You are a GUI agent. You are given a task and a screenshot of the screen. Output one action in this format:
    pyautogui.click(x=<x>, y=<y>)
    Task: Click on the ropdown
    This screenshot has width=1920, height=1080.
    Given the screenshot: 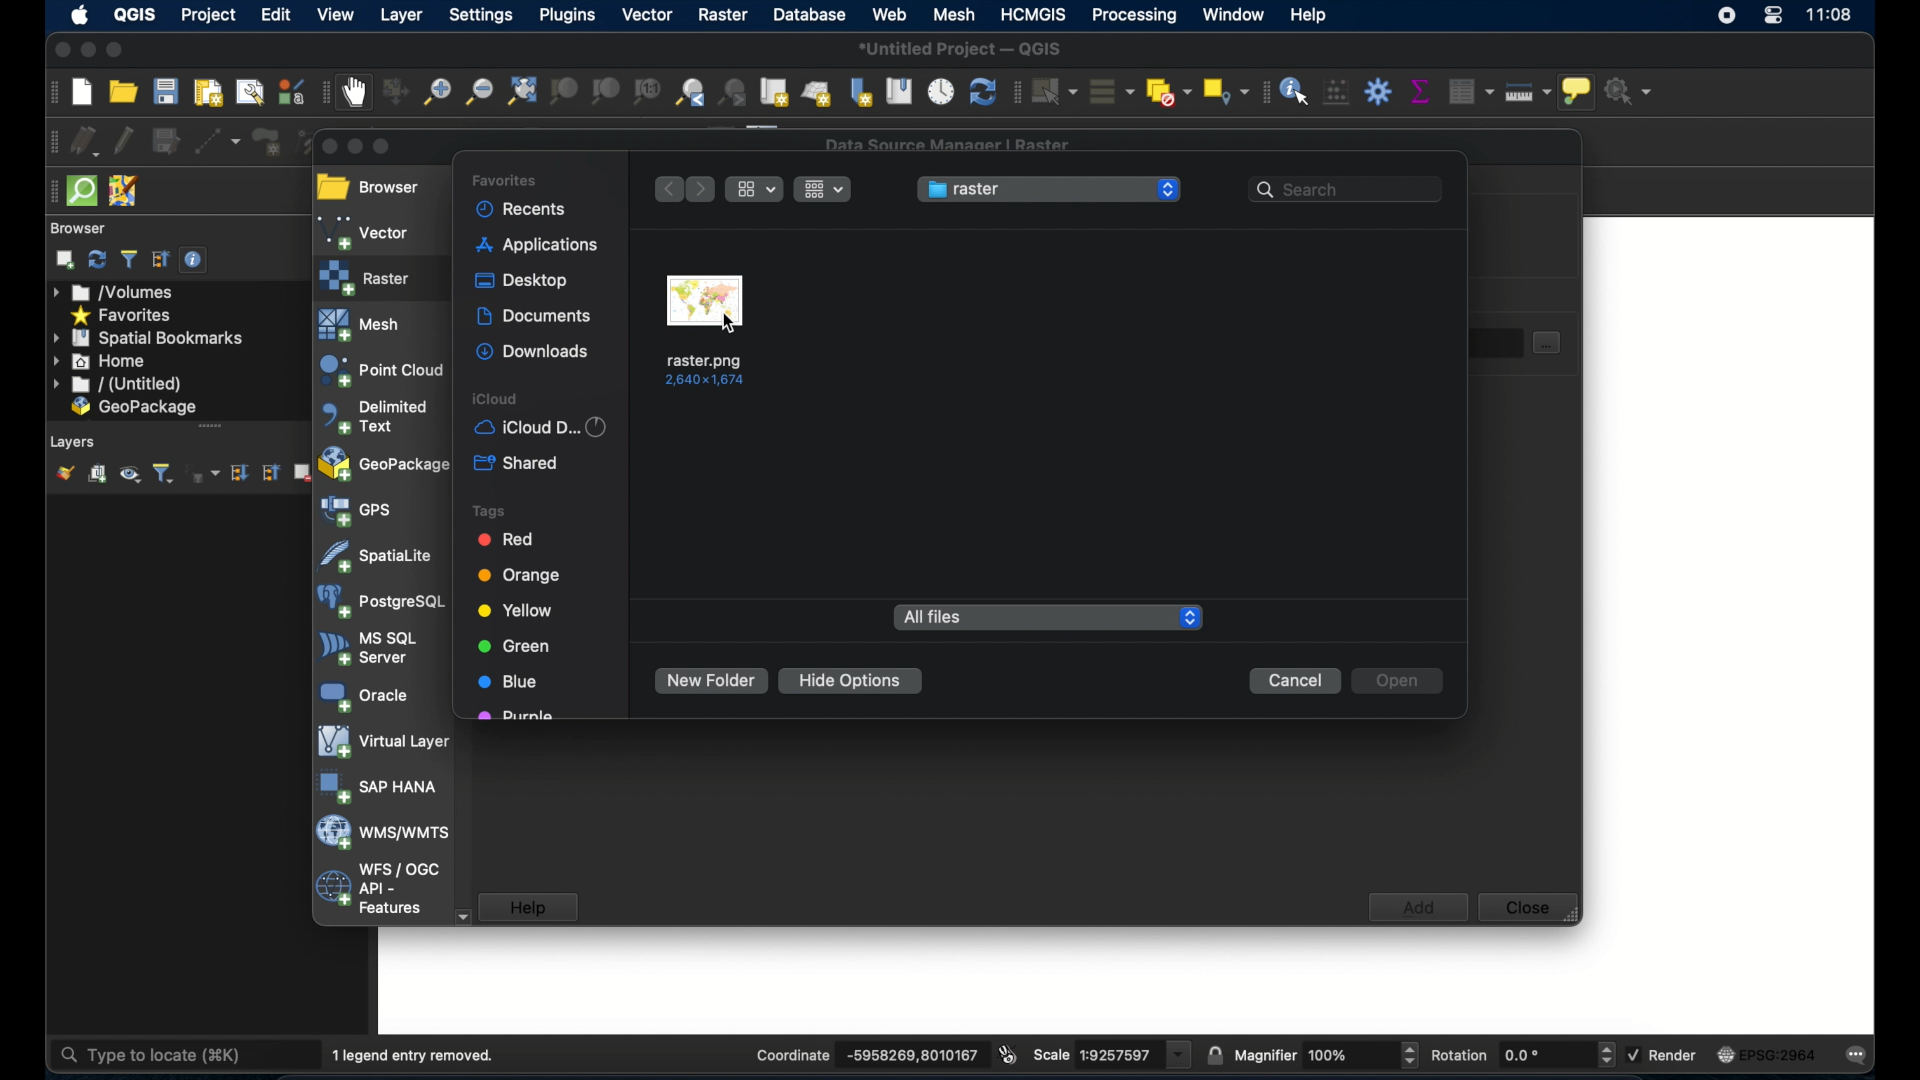 What is the action you would take?
    pyautogui.click(x=754, y=189)
    